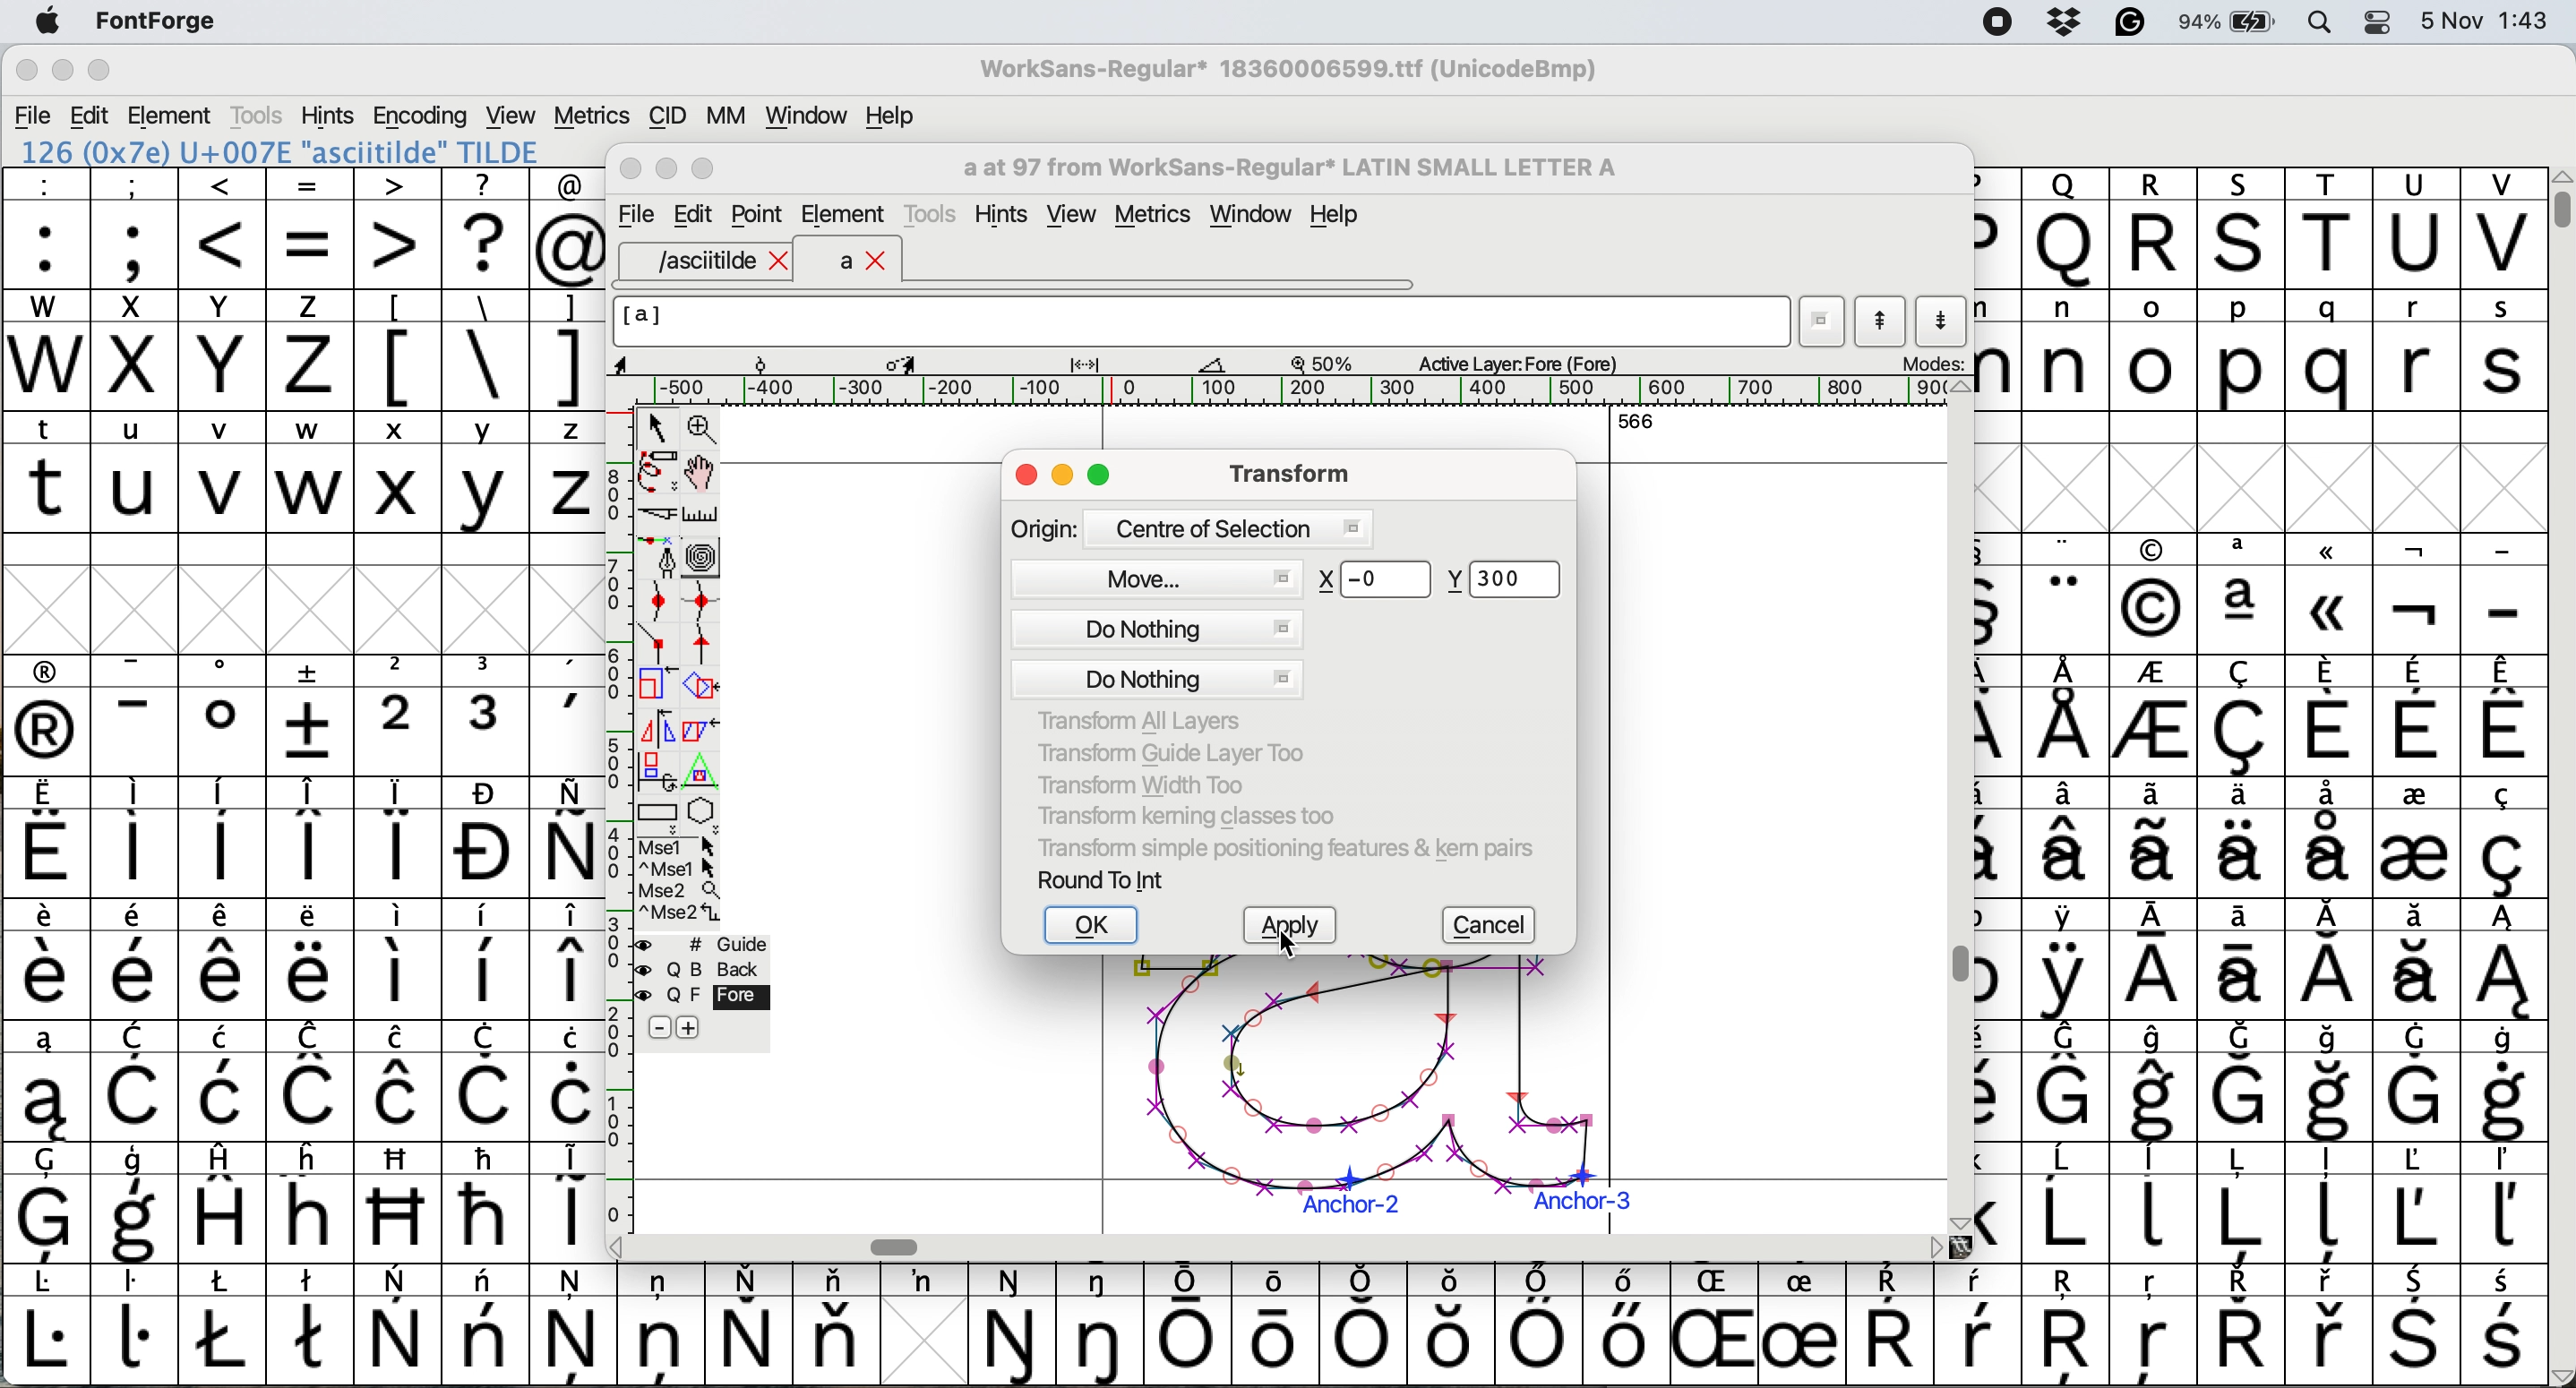 The image size is (2576, 1388). I want to click on show next letter, so click(1945, 320).